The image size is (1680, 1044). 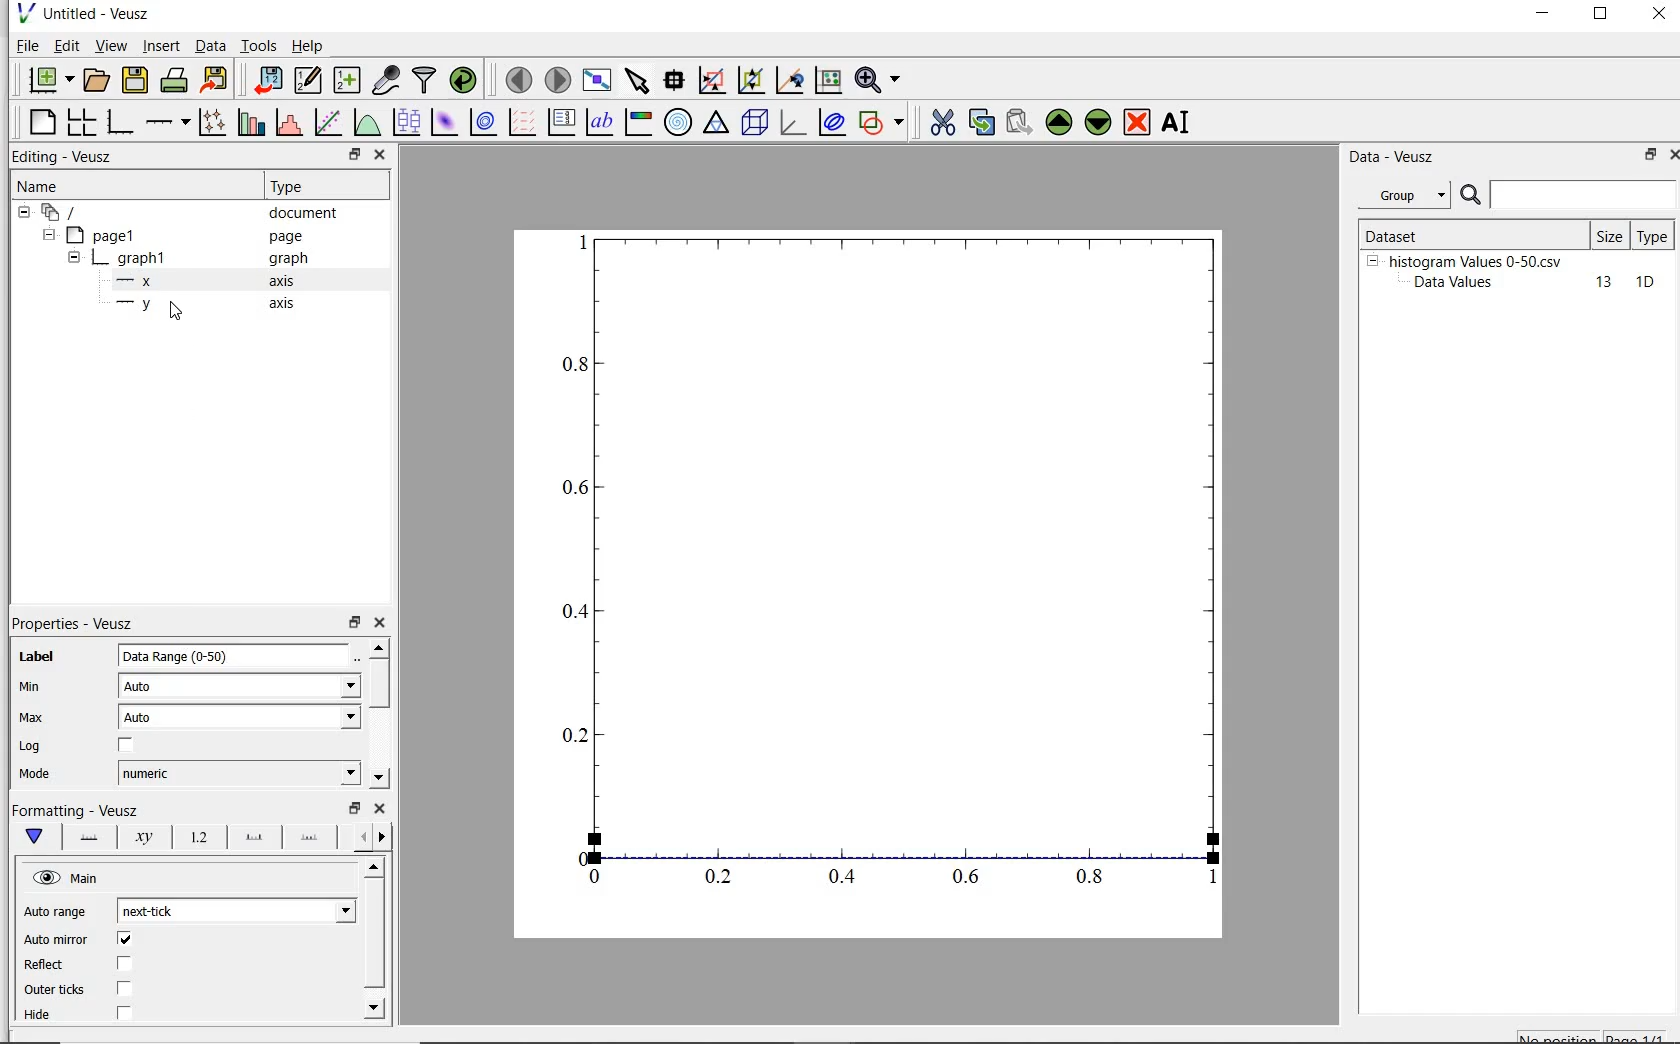 I want to click on click to reset graph axes, so click(x=711, y=80).